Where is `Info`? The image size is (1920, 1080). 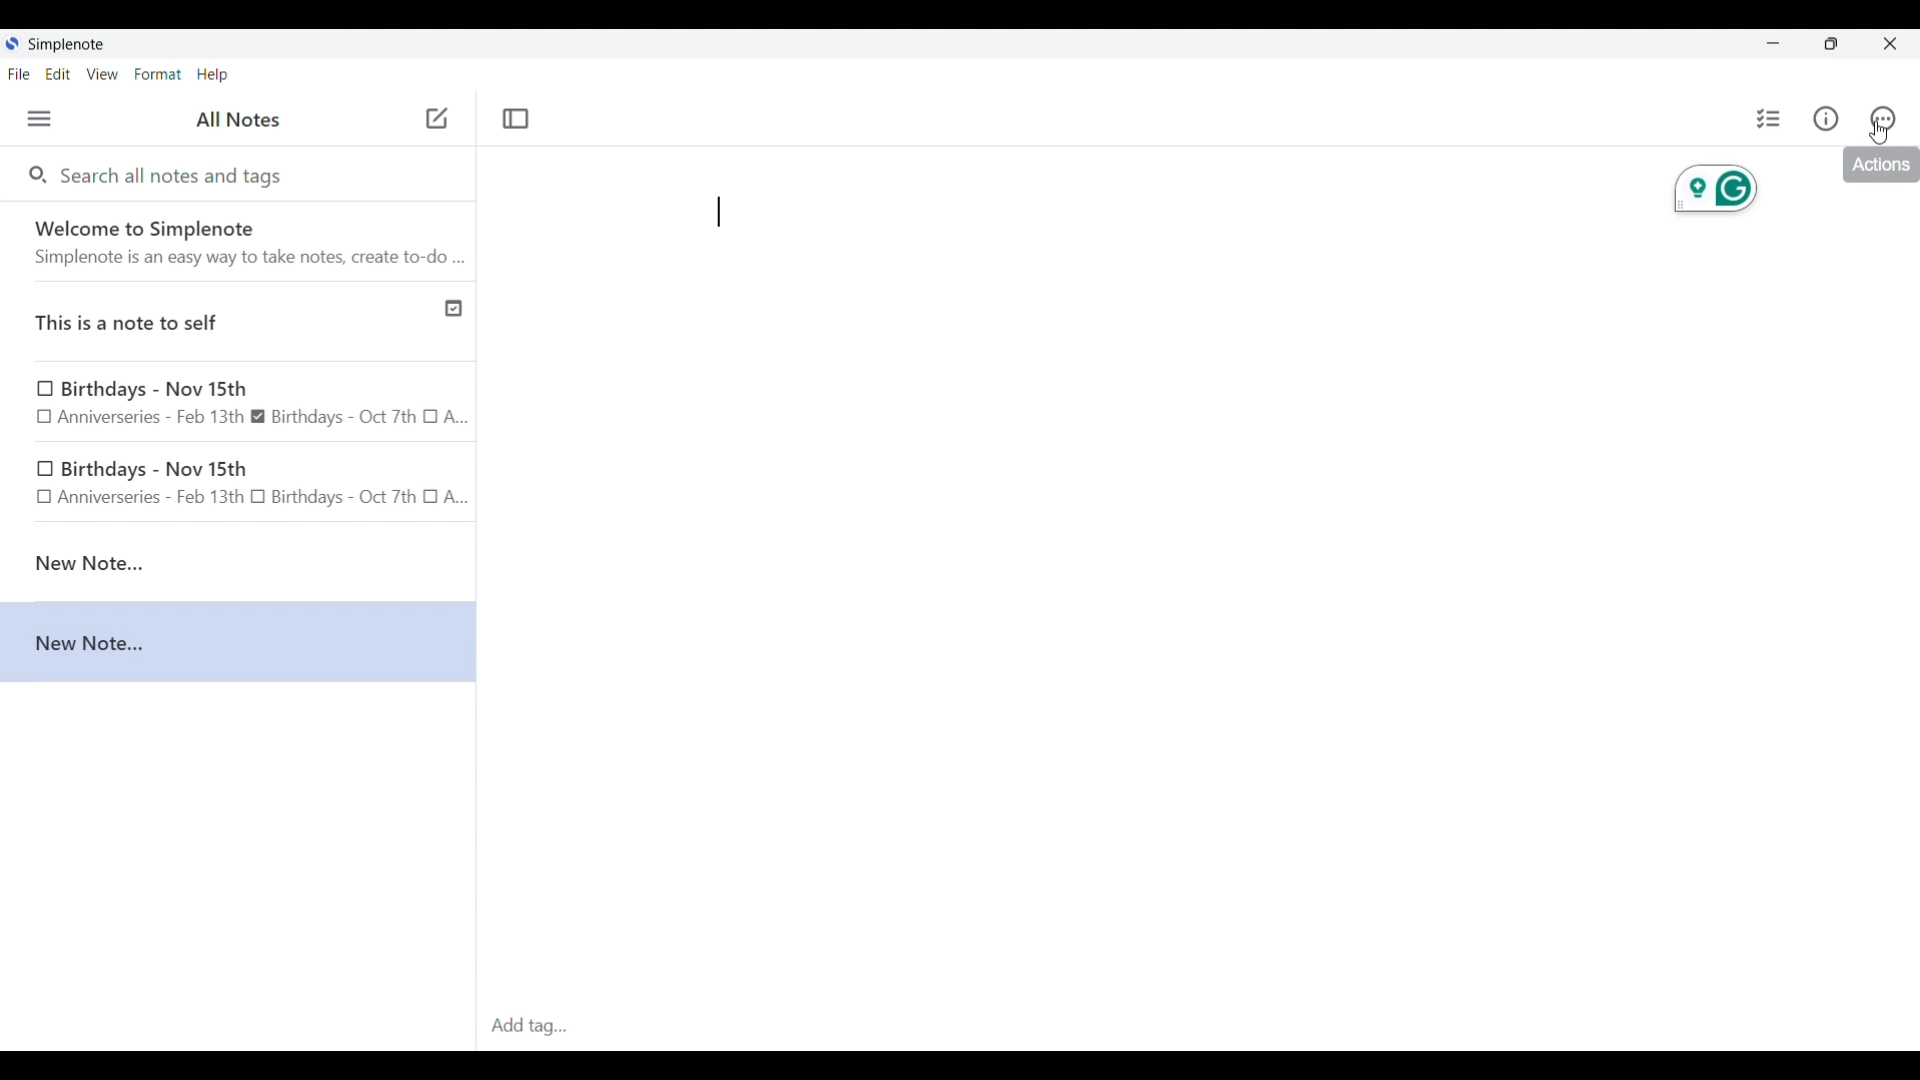 Info is located at coordinates (1826, 118).